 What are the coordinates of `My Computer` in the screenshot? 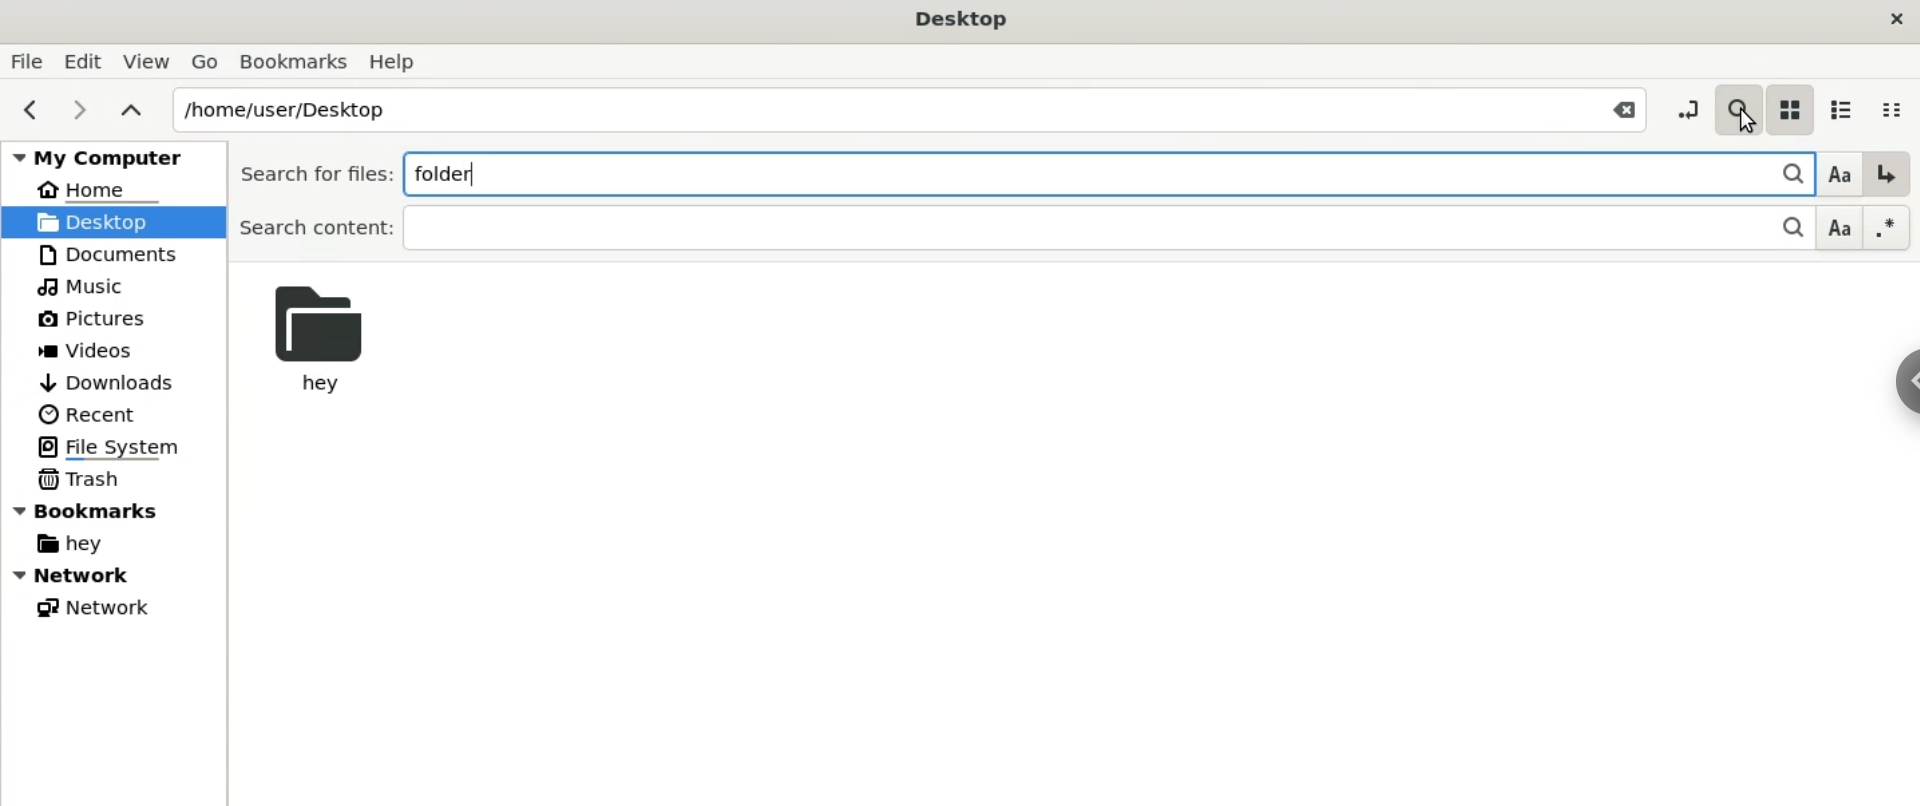 It's located at (110, 157).